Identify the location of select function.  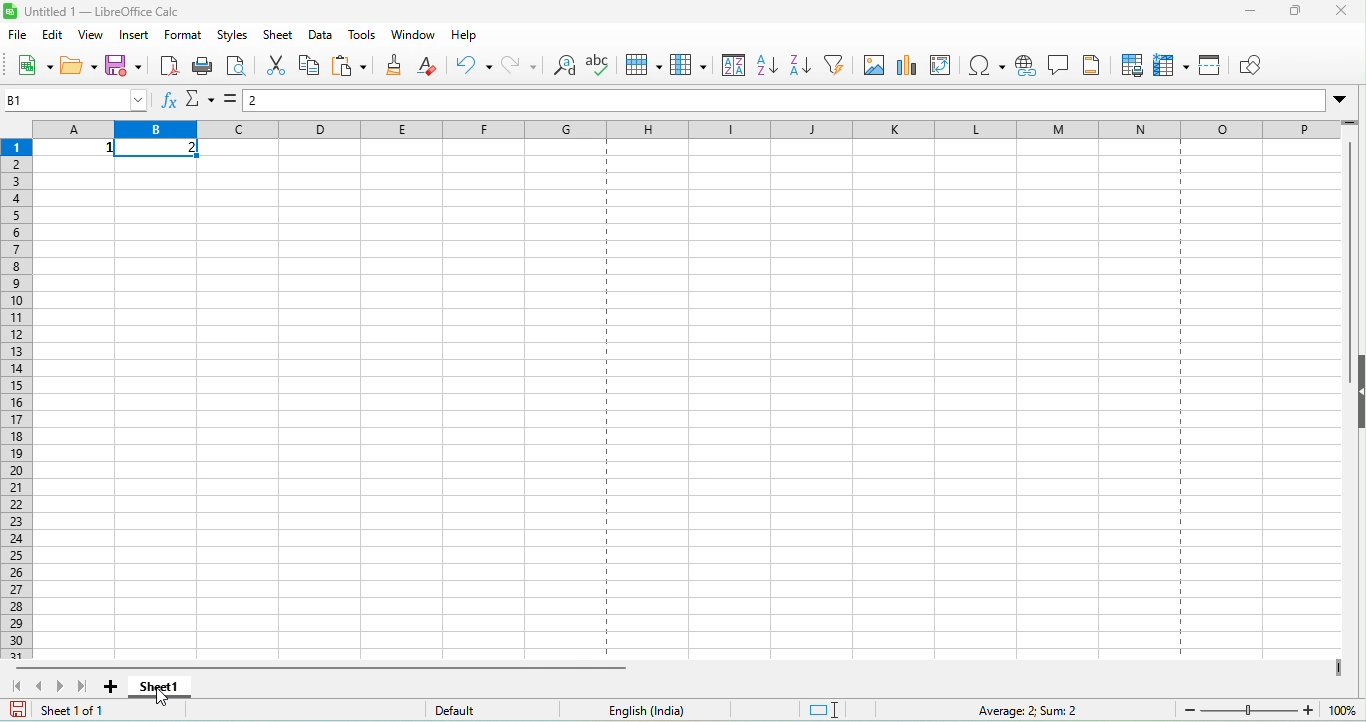
(201, 102).